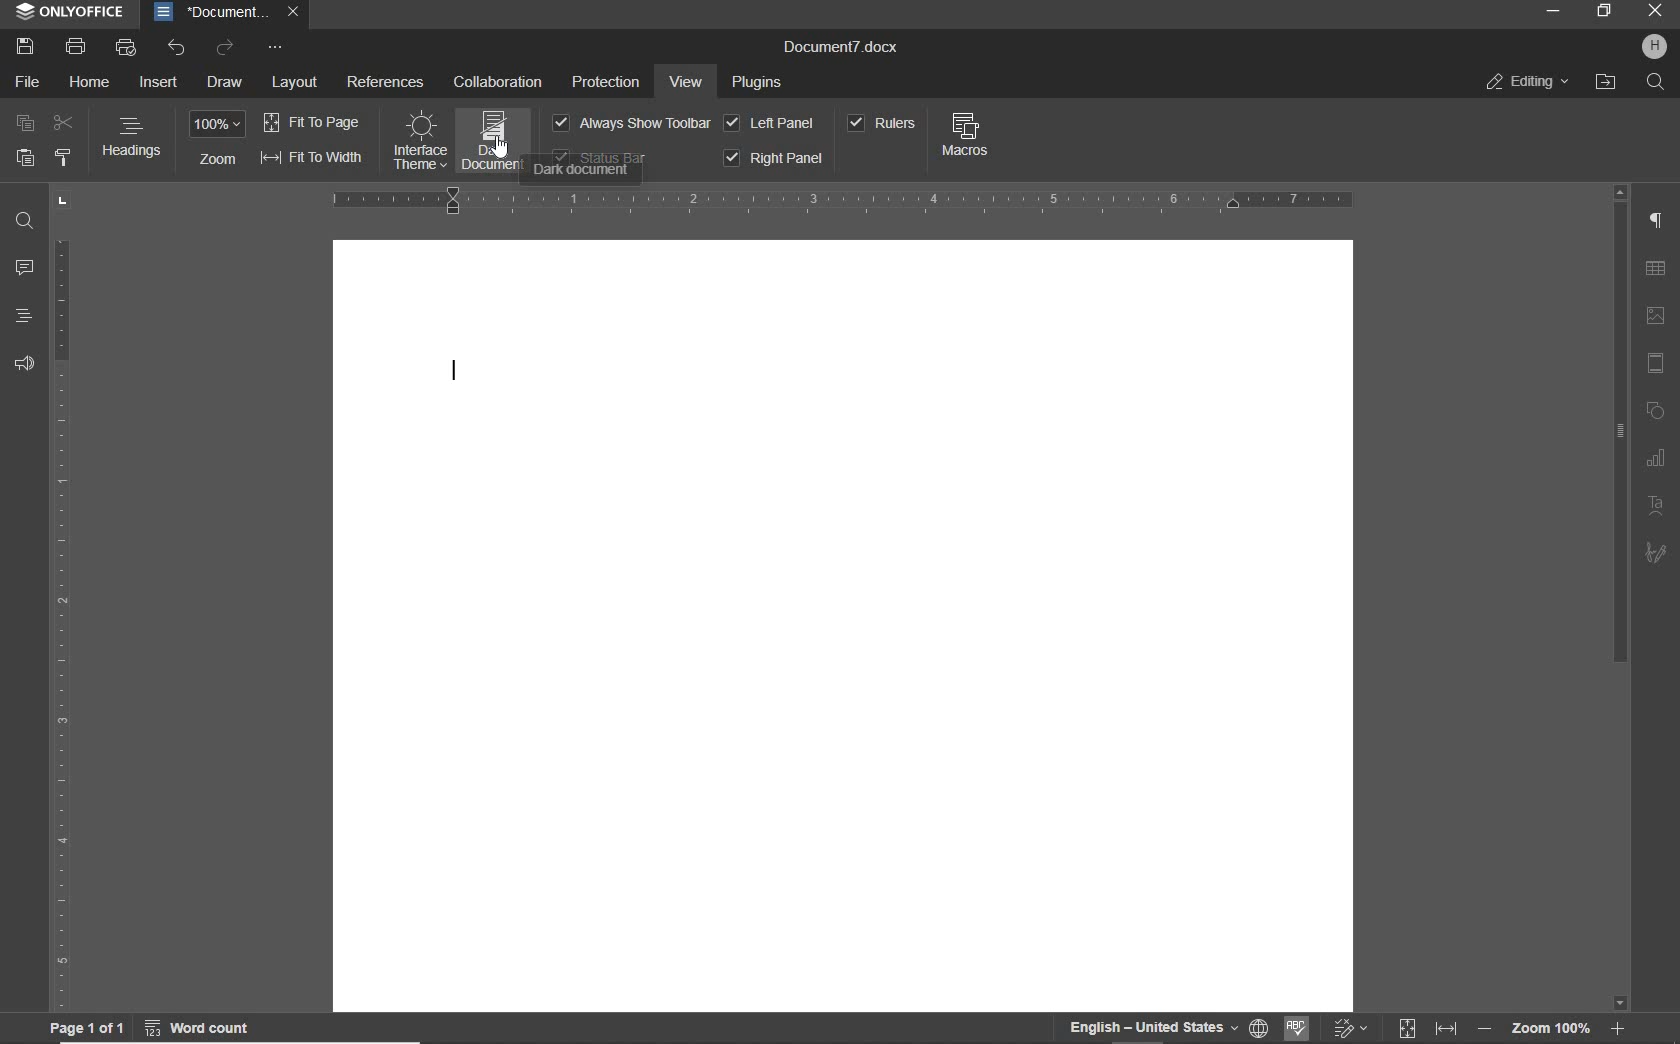 Image resolution: width=1680 pixels, height=1044 pixels. I want to click on graph, so click(1657, 459).